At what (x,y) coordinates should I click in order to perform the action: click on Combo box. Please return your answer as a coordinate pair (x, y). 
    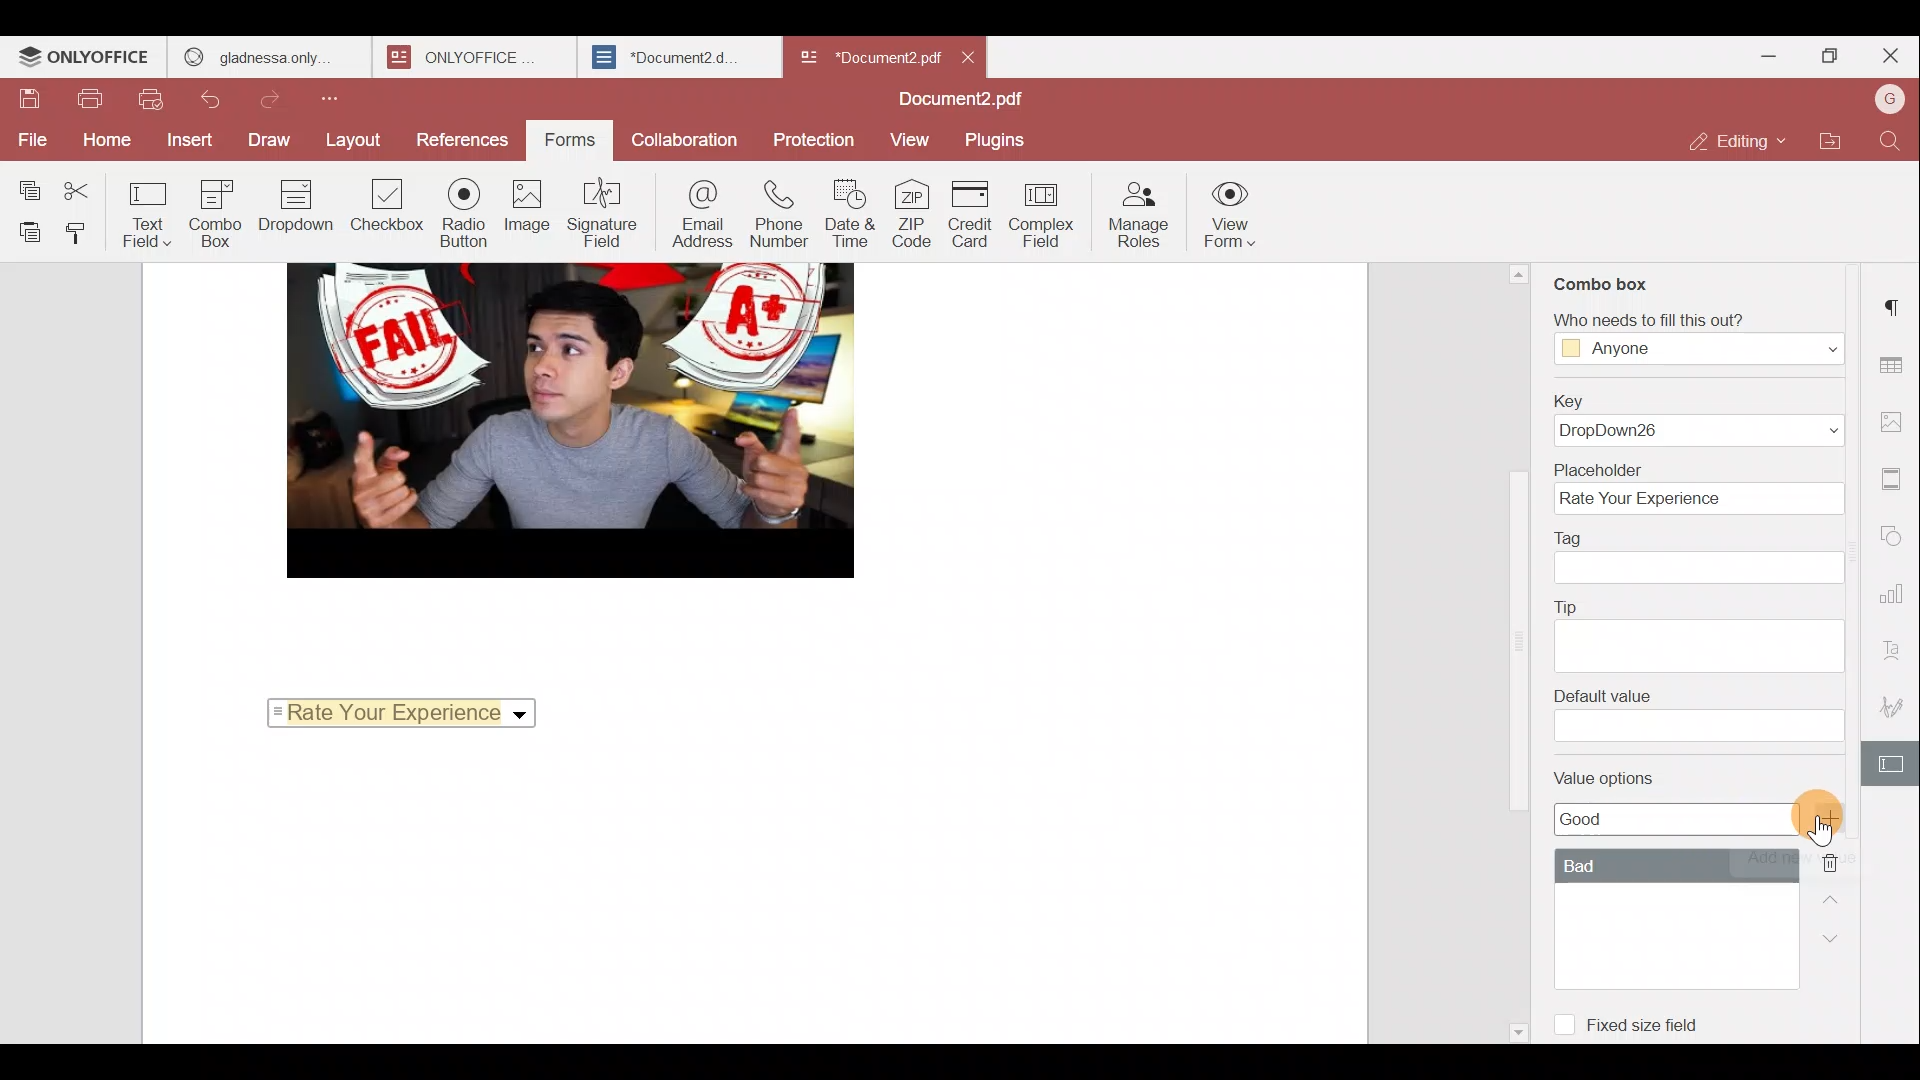
    Looking at the image, I should click on (223, 213).